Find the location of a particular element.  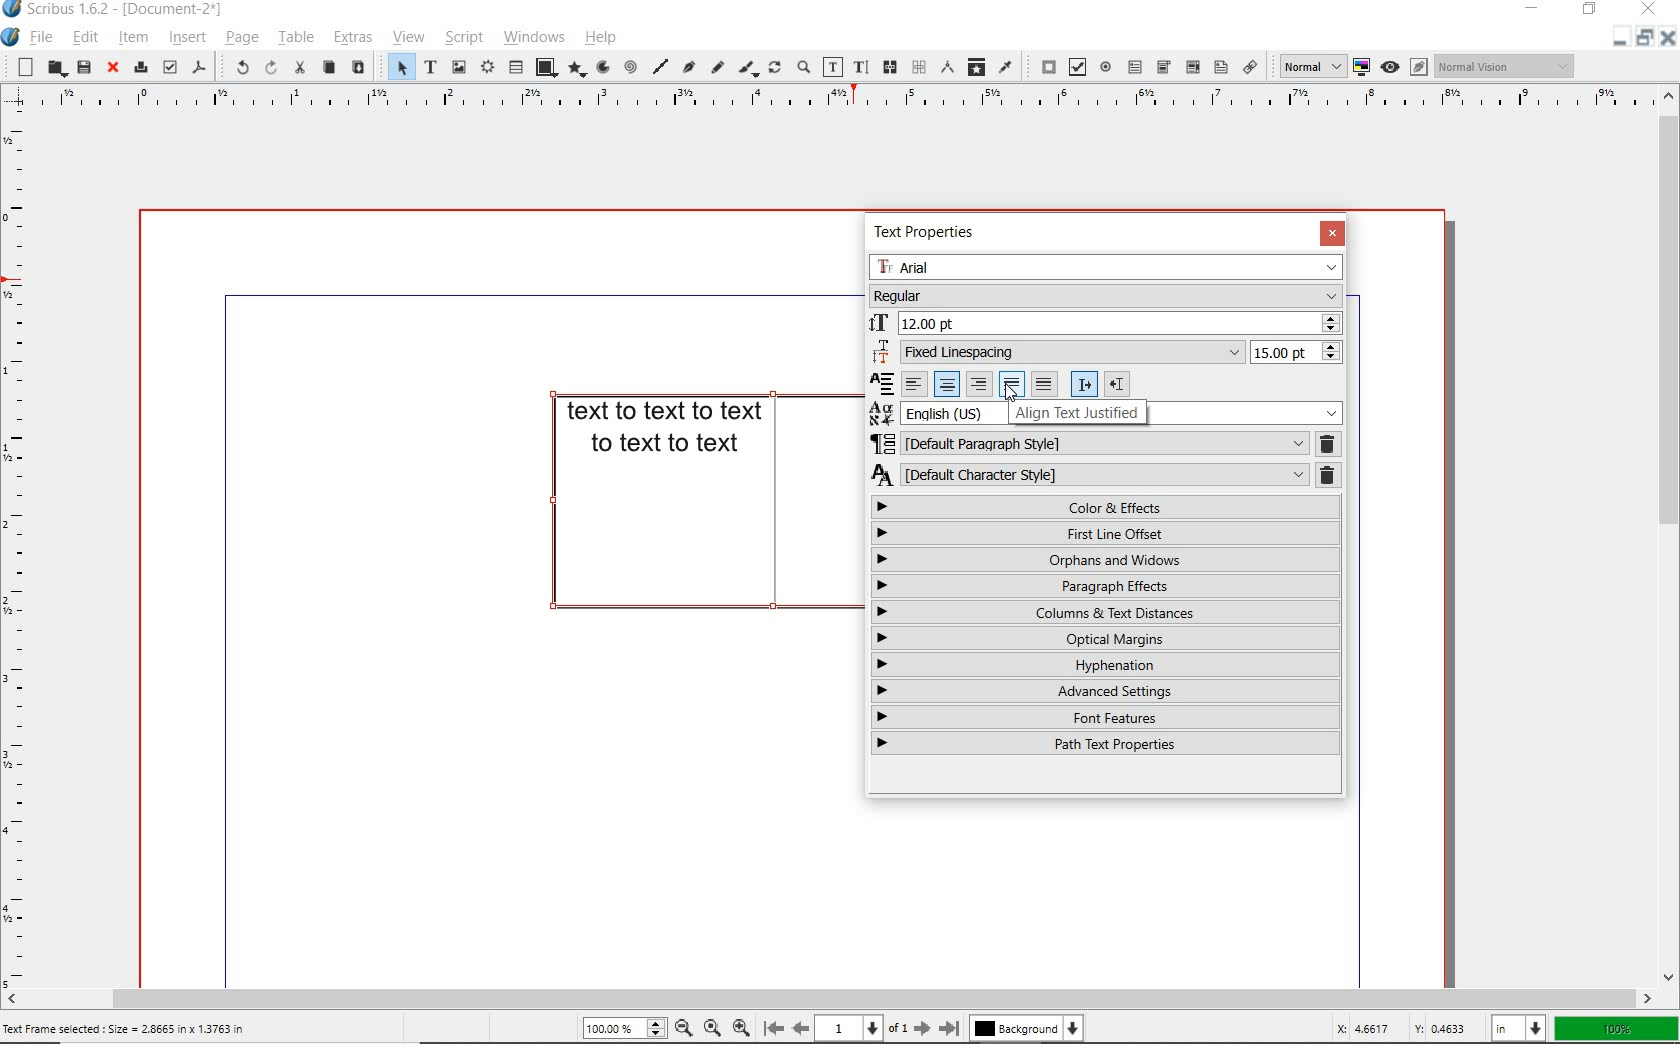

select image preview quality is located at coordinates (1306, 65).